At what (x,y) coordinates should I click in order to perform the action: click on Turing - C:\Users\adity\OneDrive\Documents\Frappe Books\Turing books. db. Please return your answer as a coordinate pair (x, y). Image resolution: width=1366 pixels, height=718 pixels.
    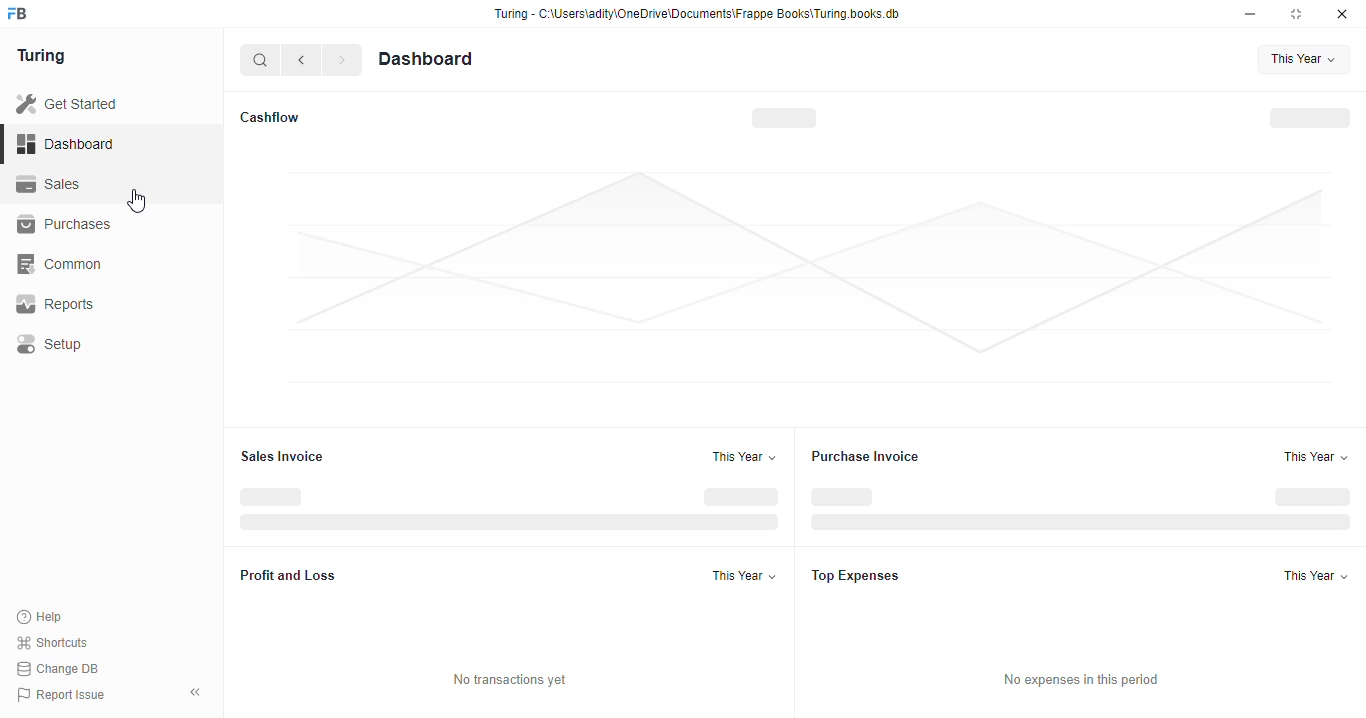
    Looking at the image, I should click on (703, 16).